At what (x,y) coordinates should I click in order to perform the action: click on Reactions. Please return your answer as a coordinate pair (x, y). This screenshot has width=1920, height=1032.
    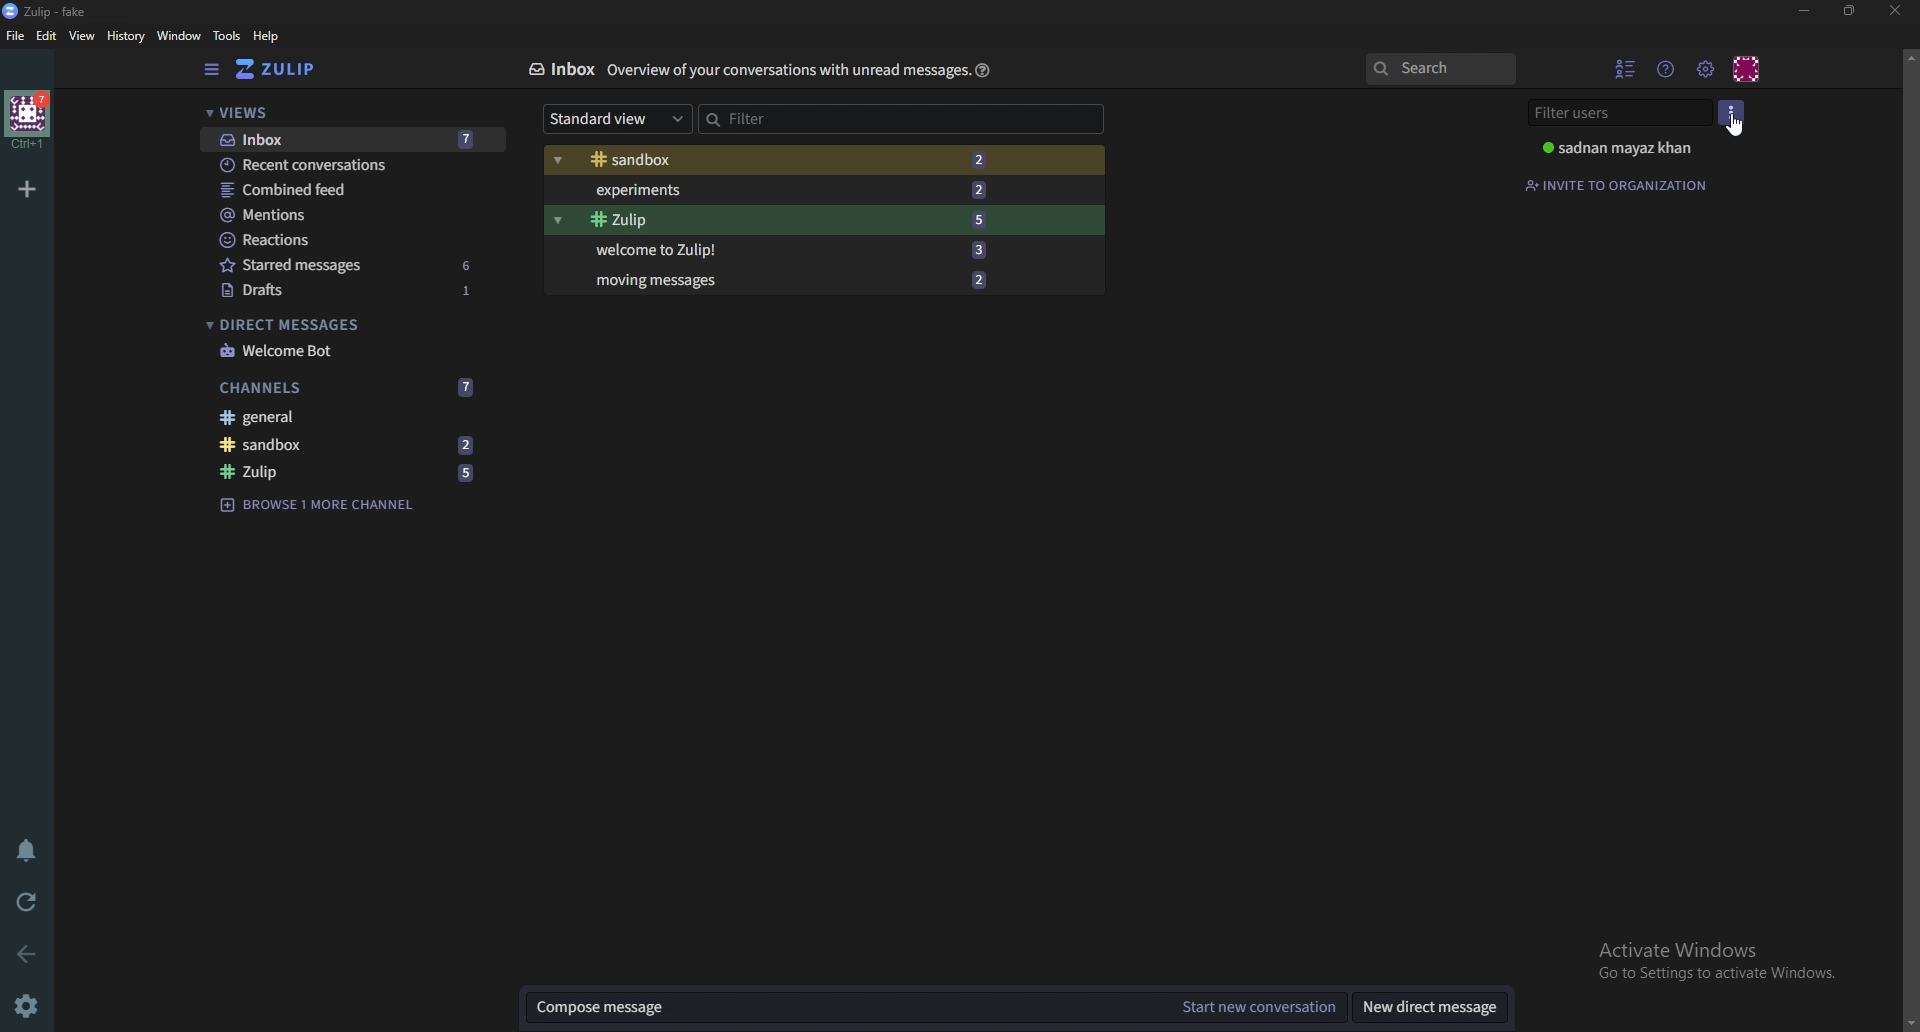
    Looking at the image, I should click on (354, 239).